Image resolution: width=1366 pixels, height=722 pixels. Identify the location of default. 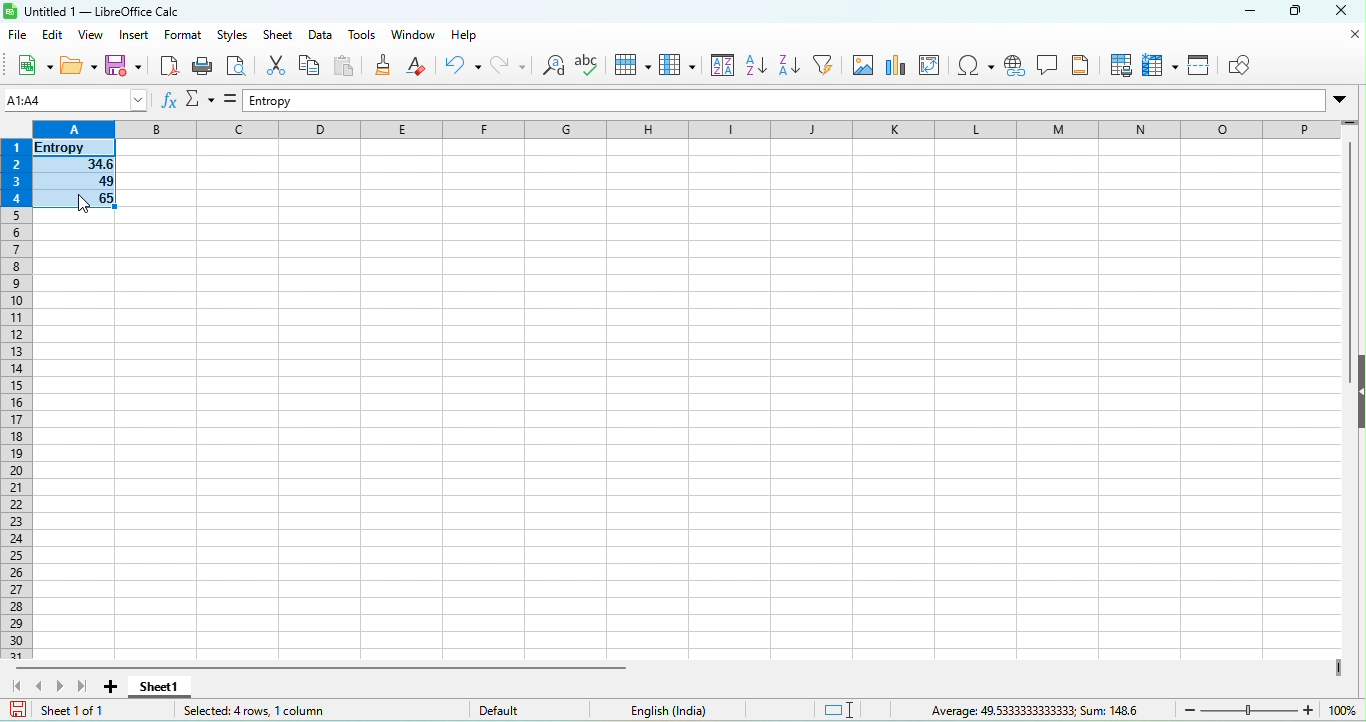
(534, 710).